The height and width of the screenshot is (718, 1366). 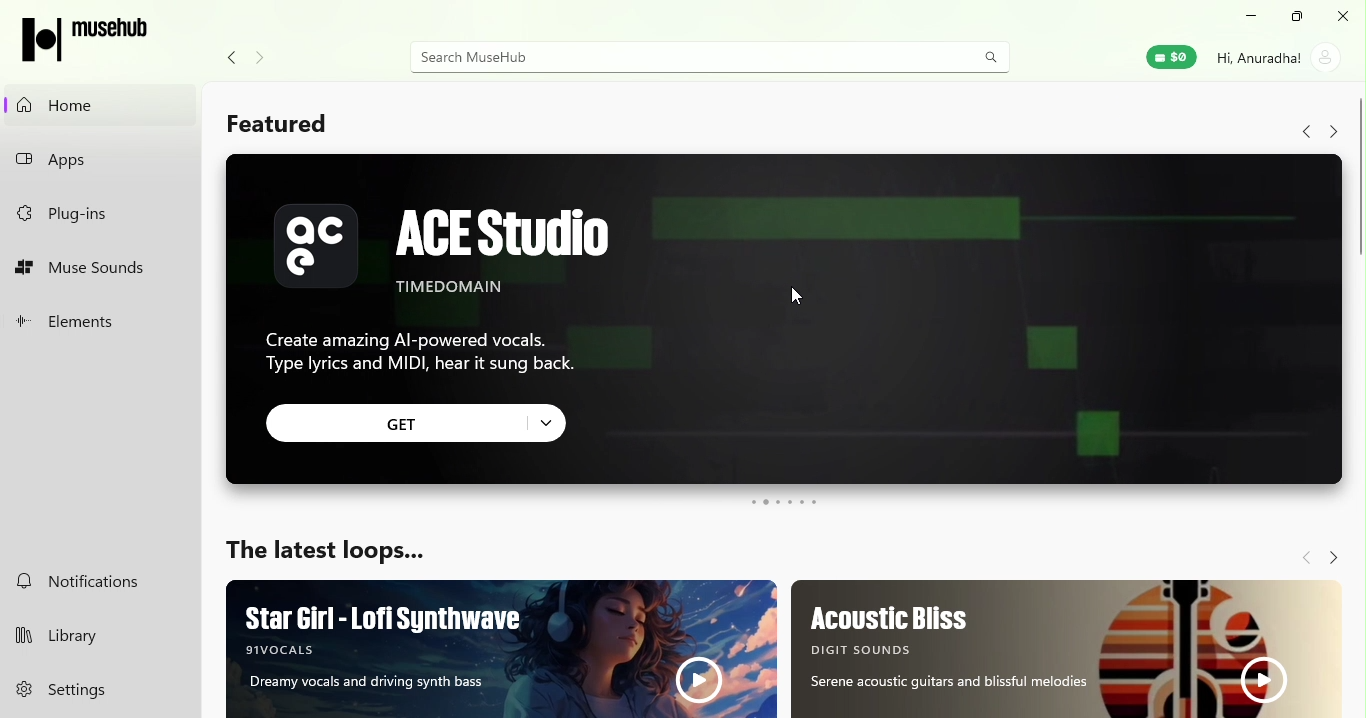 I want to click on cursor, so click(x=803, y=292).